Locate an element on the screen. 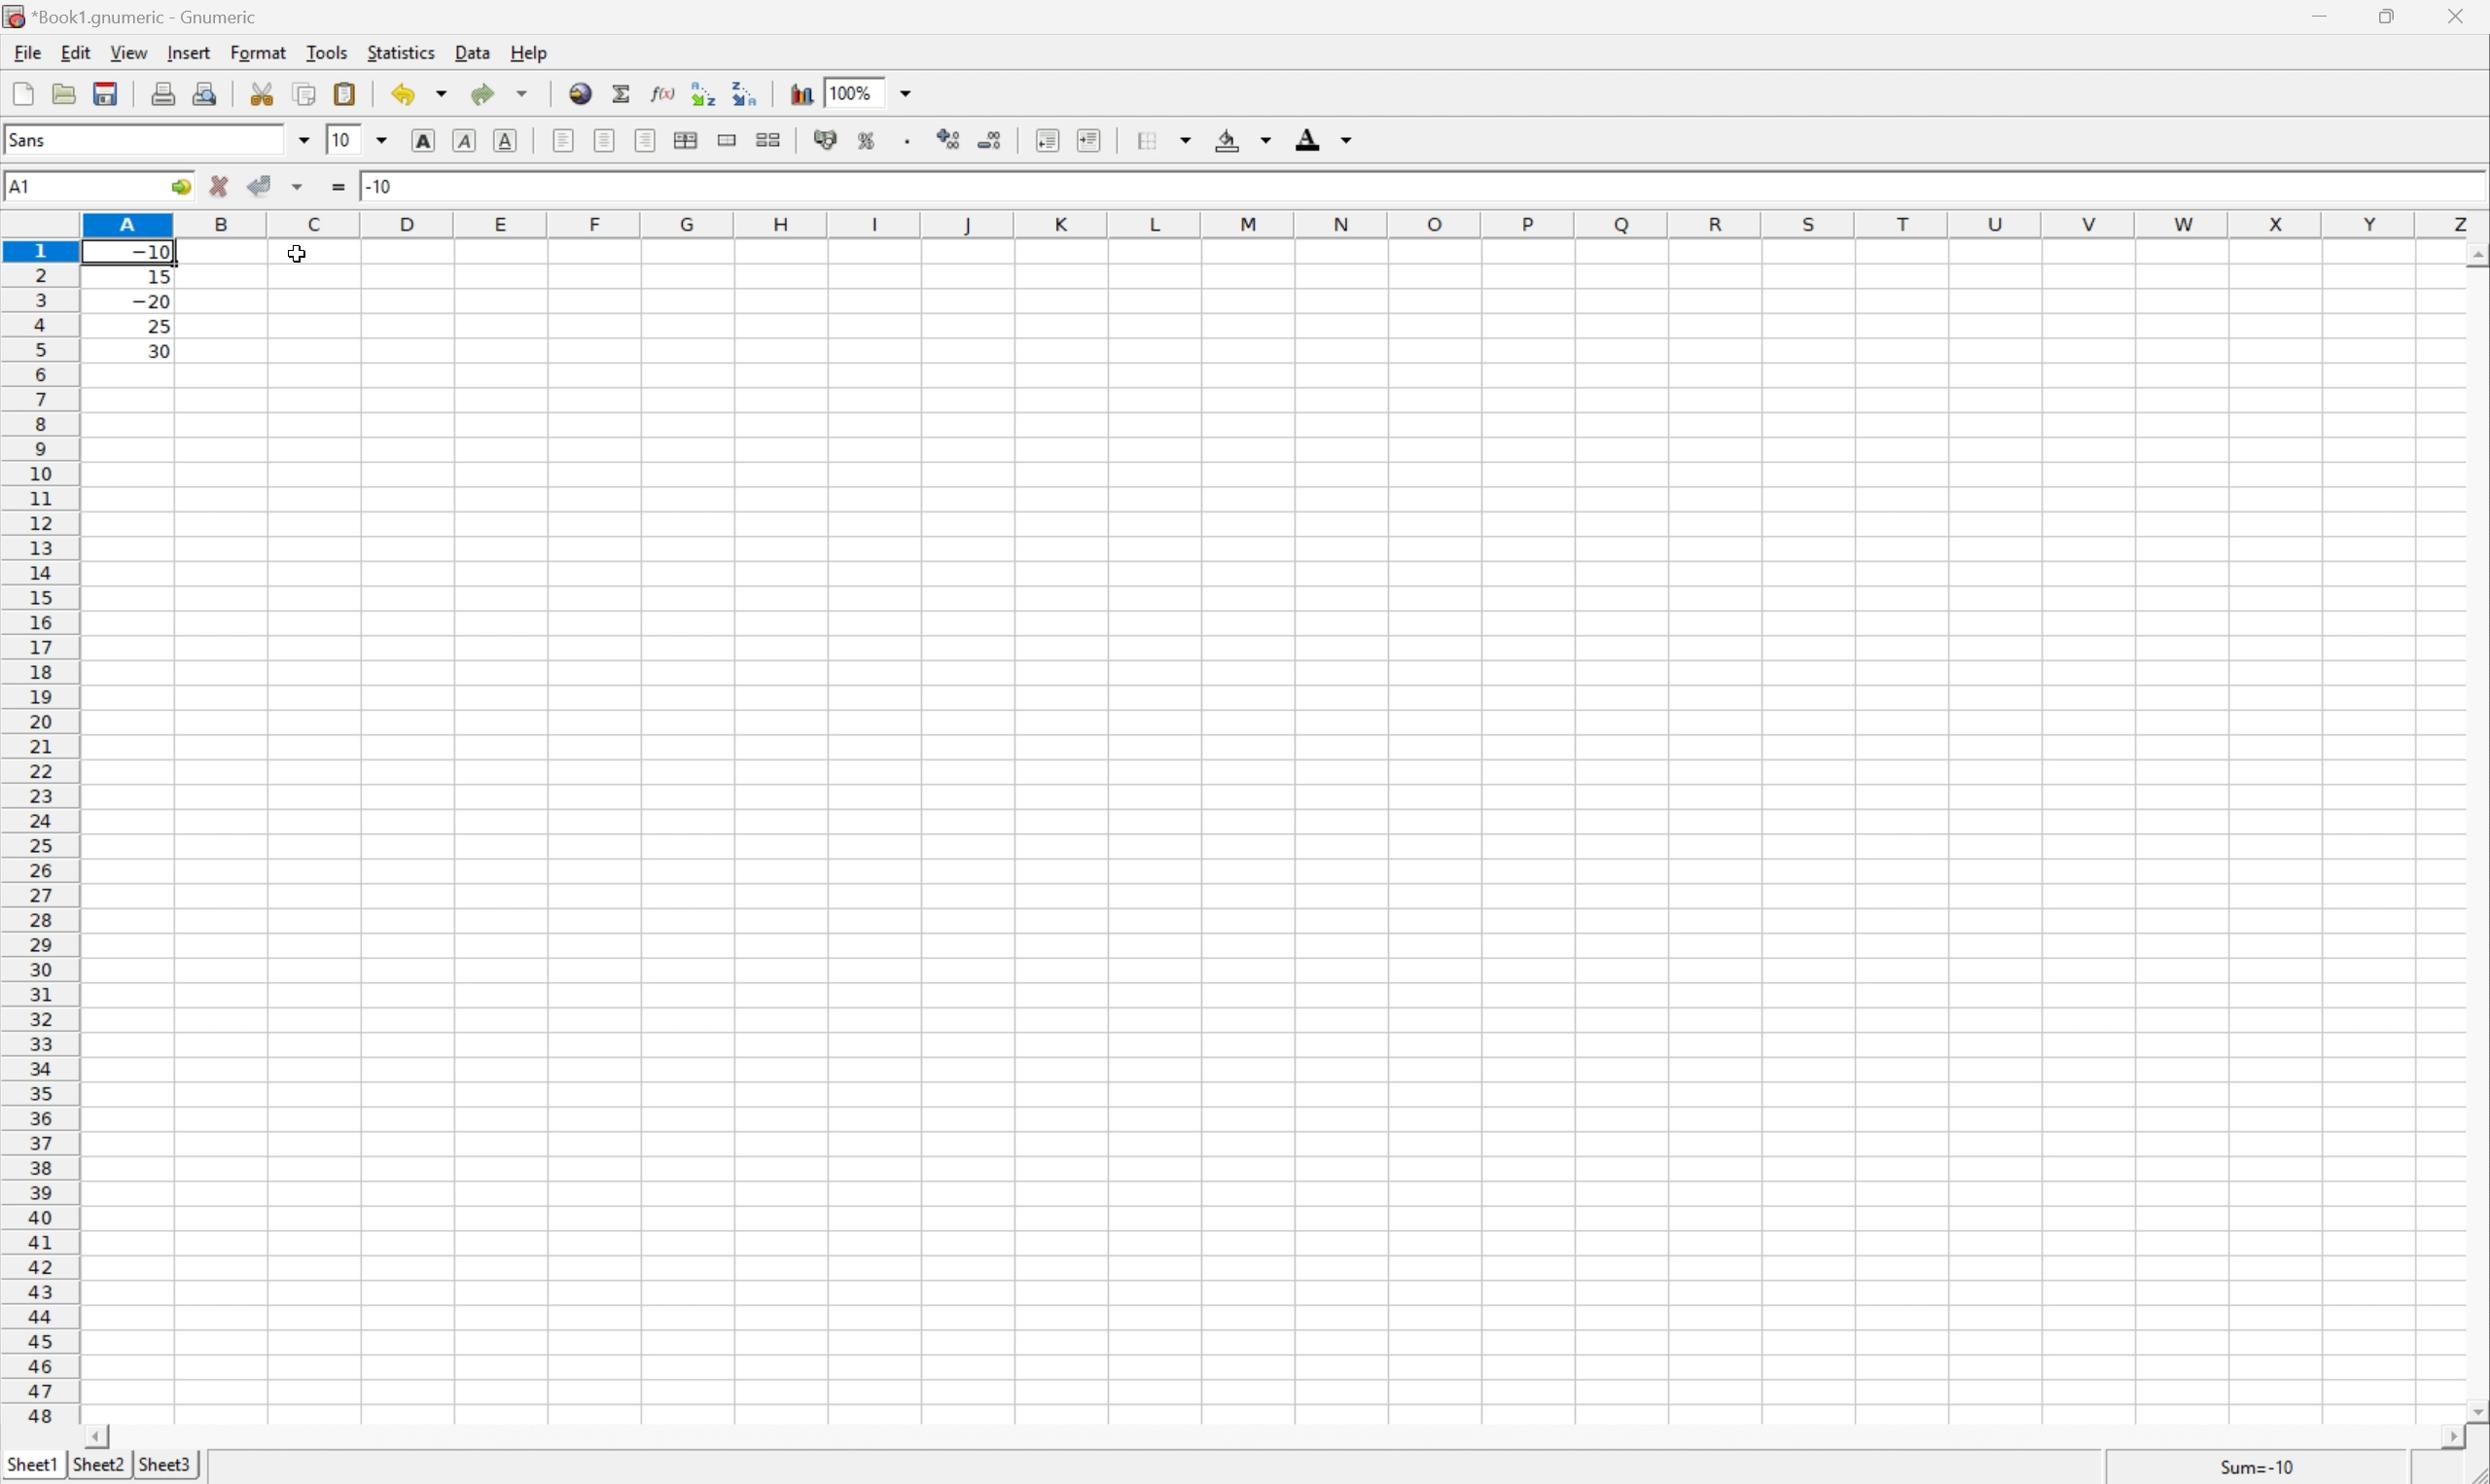  Column names is located at coordinates (1286, 223).